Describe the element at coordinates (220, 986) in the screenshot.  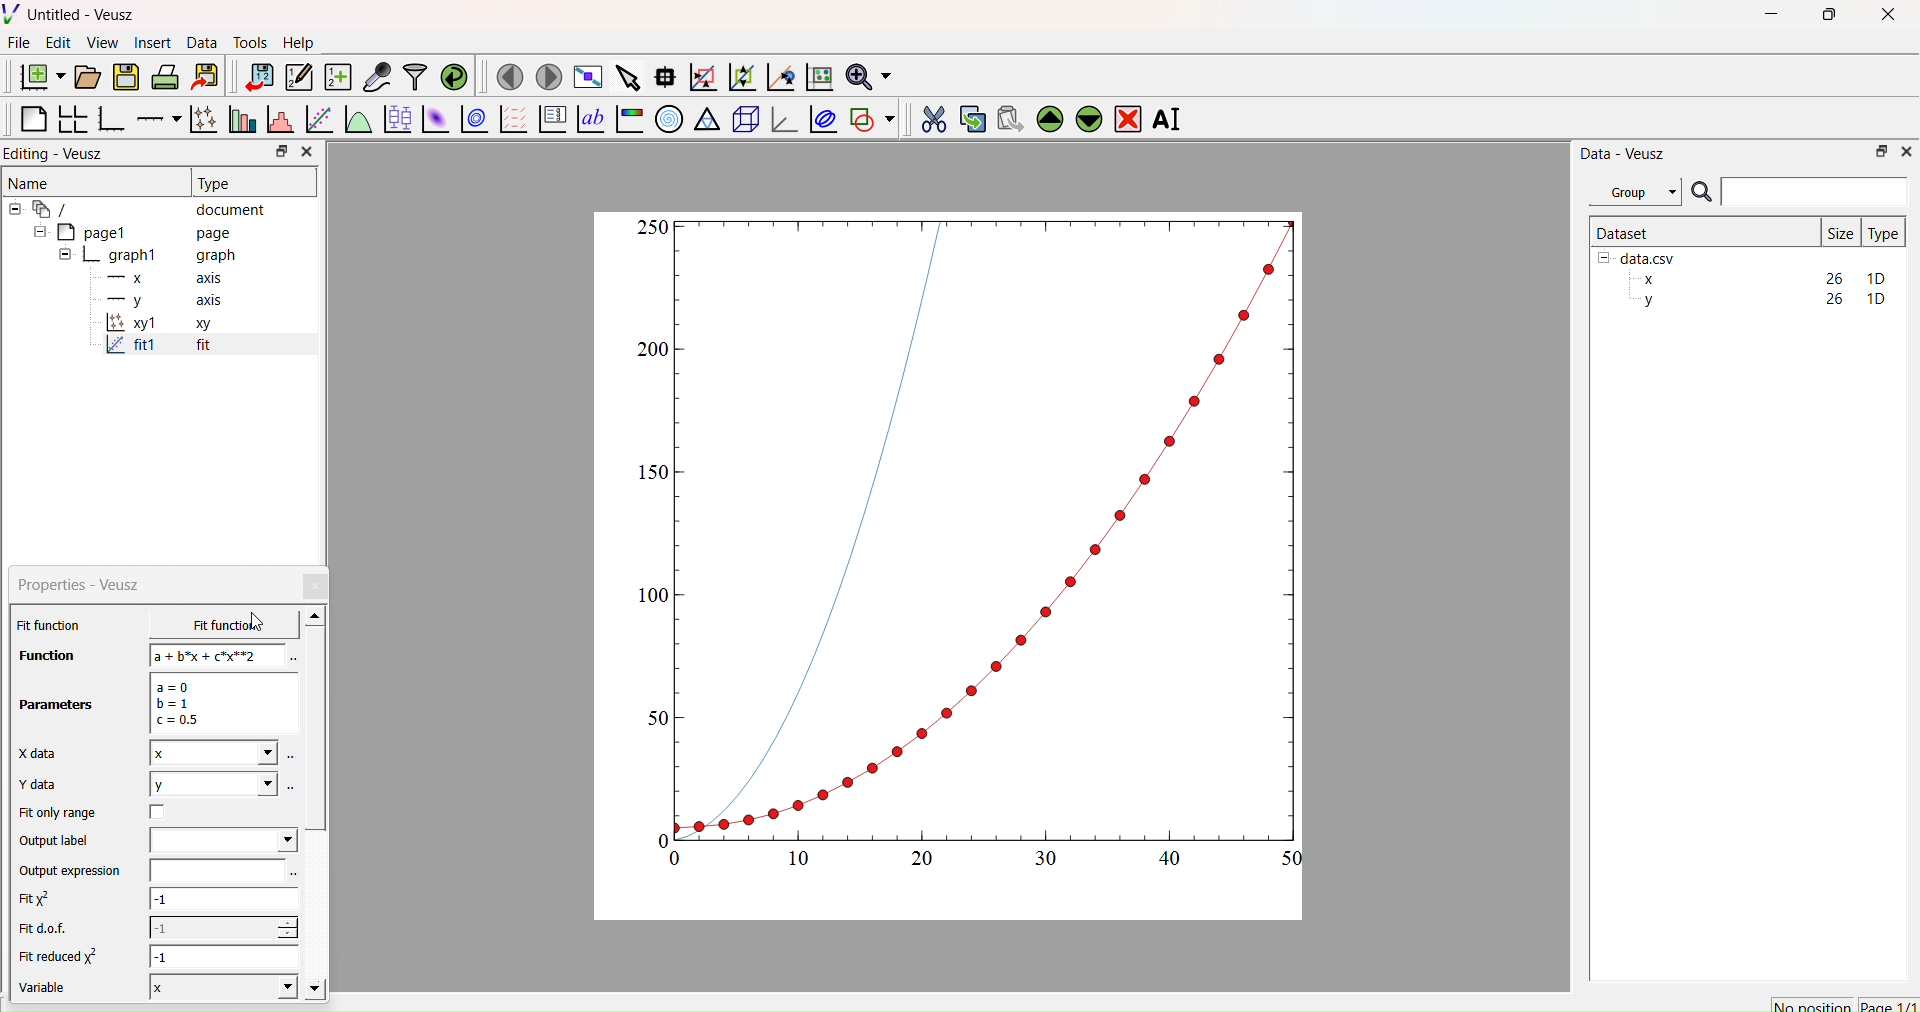
I see `X ` at that location.